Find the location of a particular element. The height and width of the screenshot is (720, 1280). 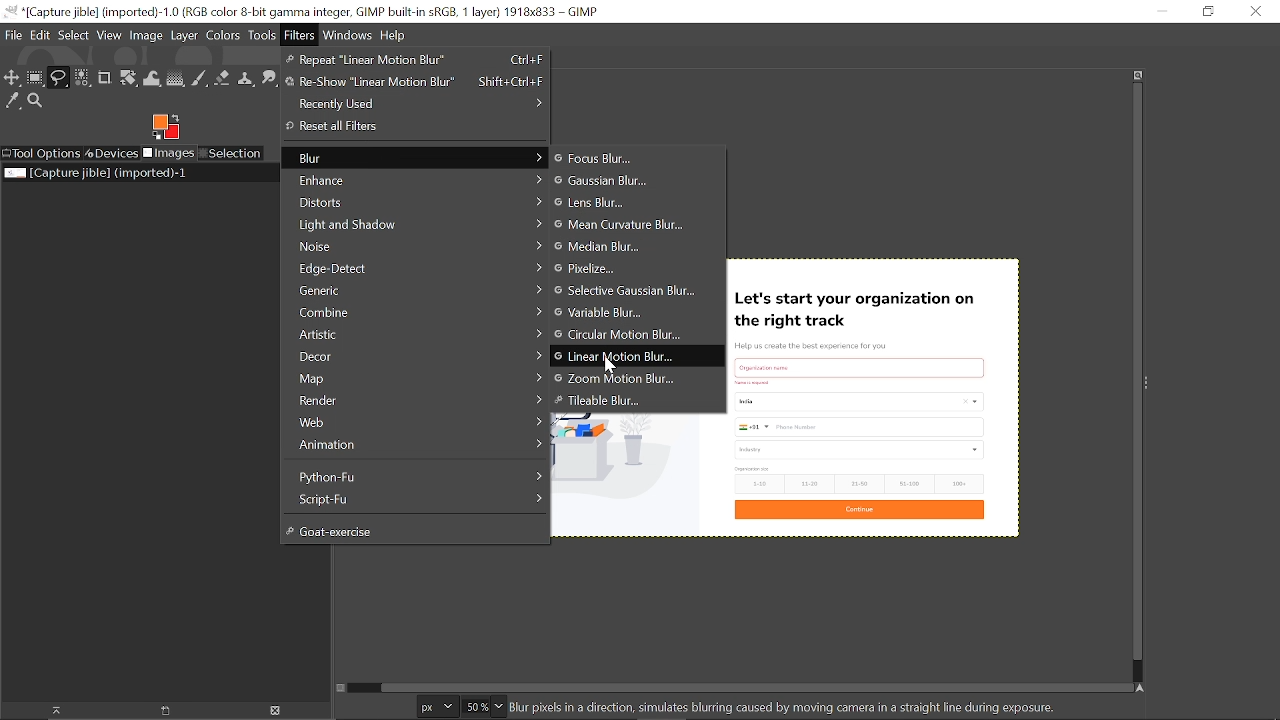

Light and shadow is located at coordinates (414, 226).